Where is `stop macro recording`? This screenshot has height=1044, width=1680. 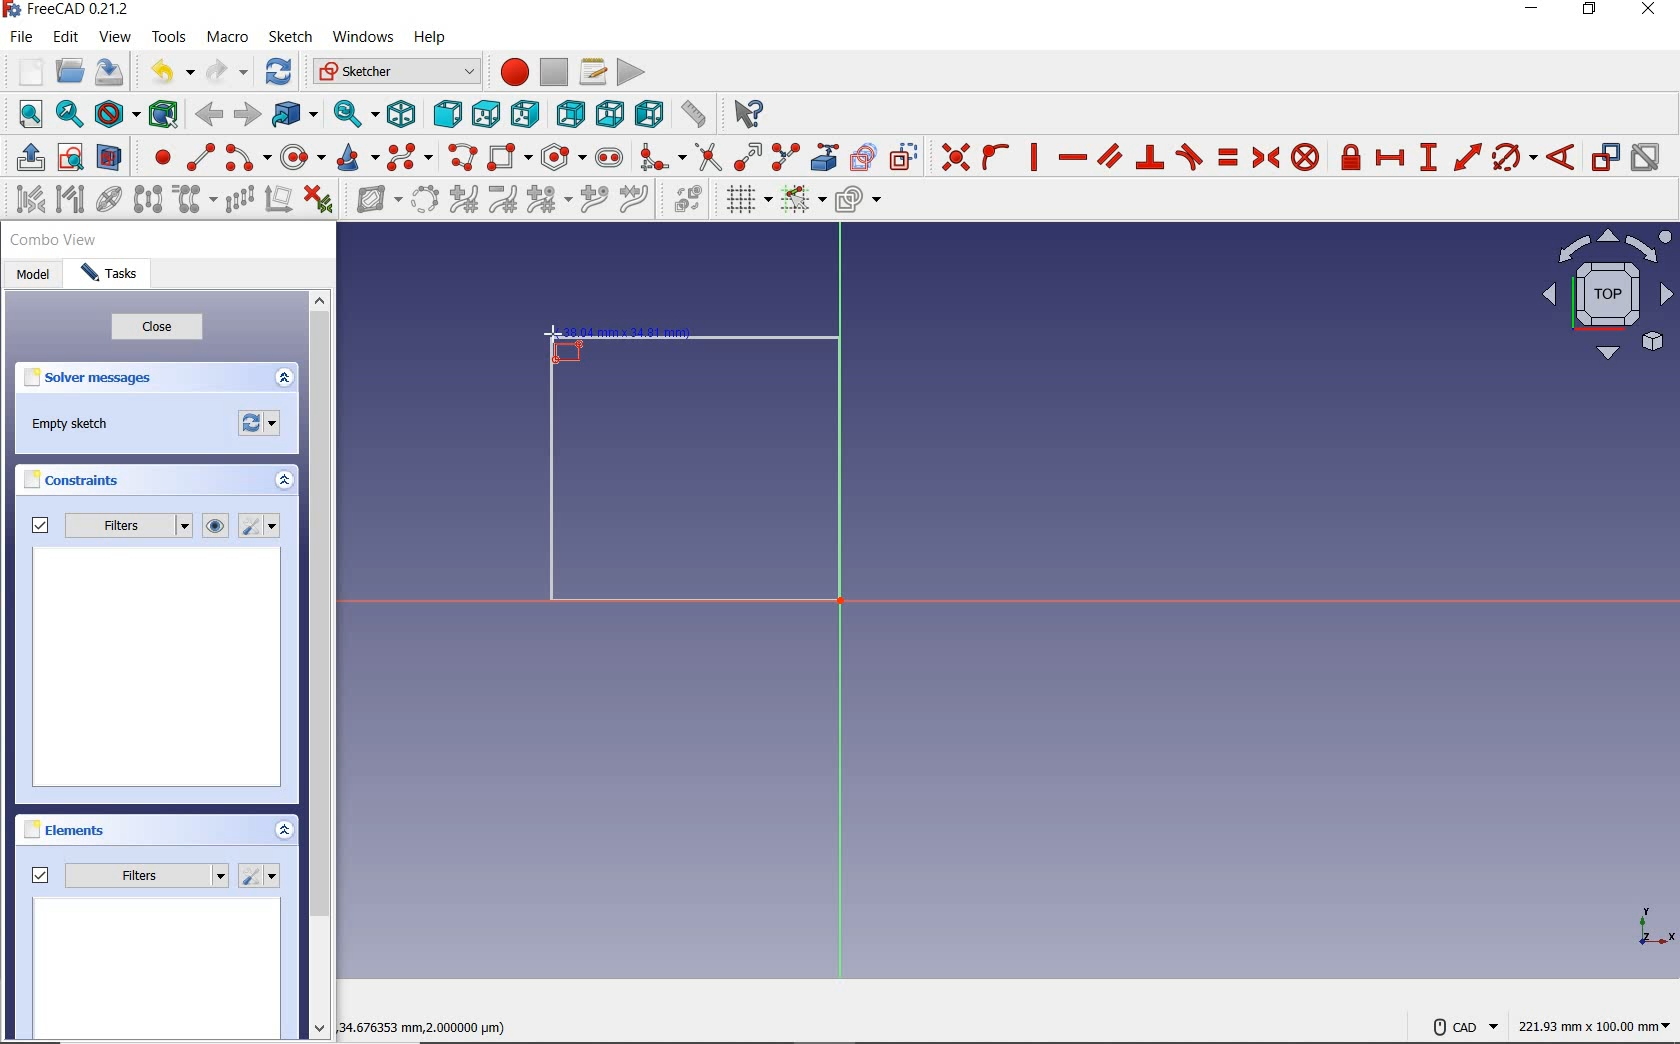
stop macro recording is located at coordinates (554, 72).